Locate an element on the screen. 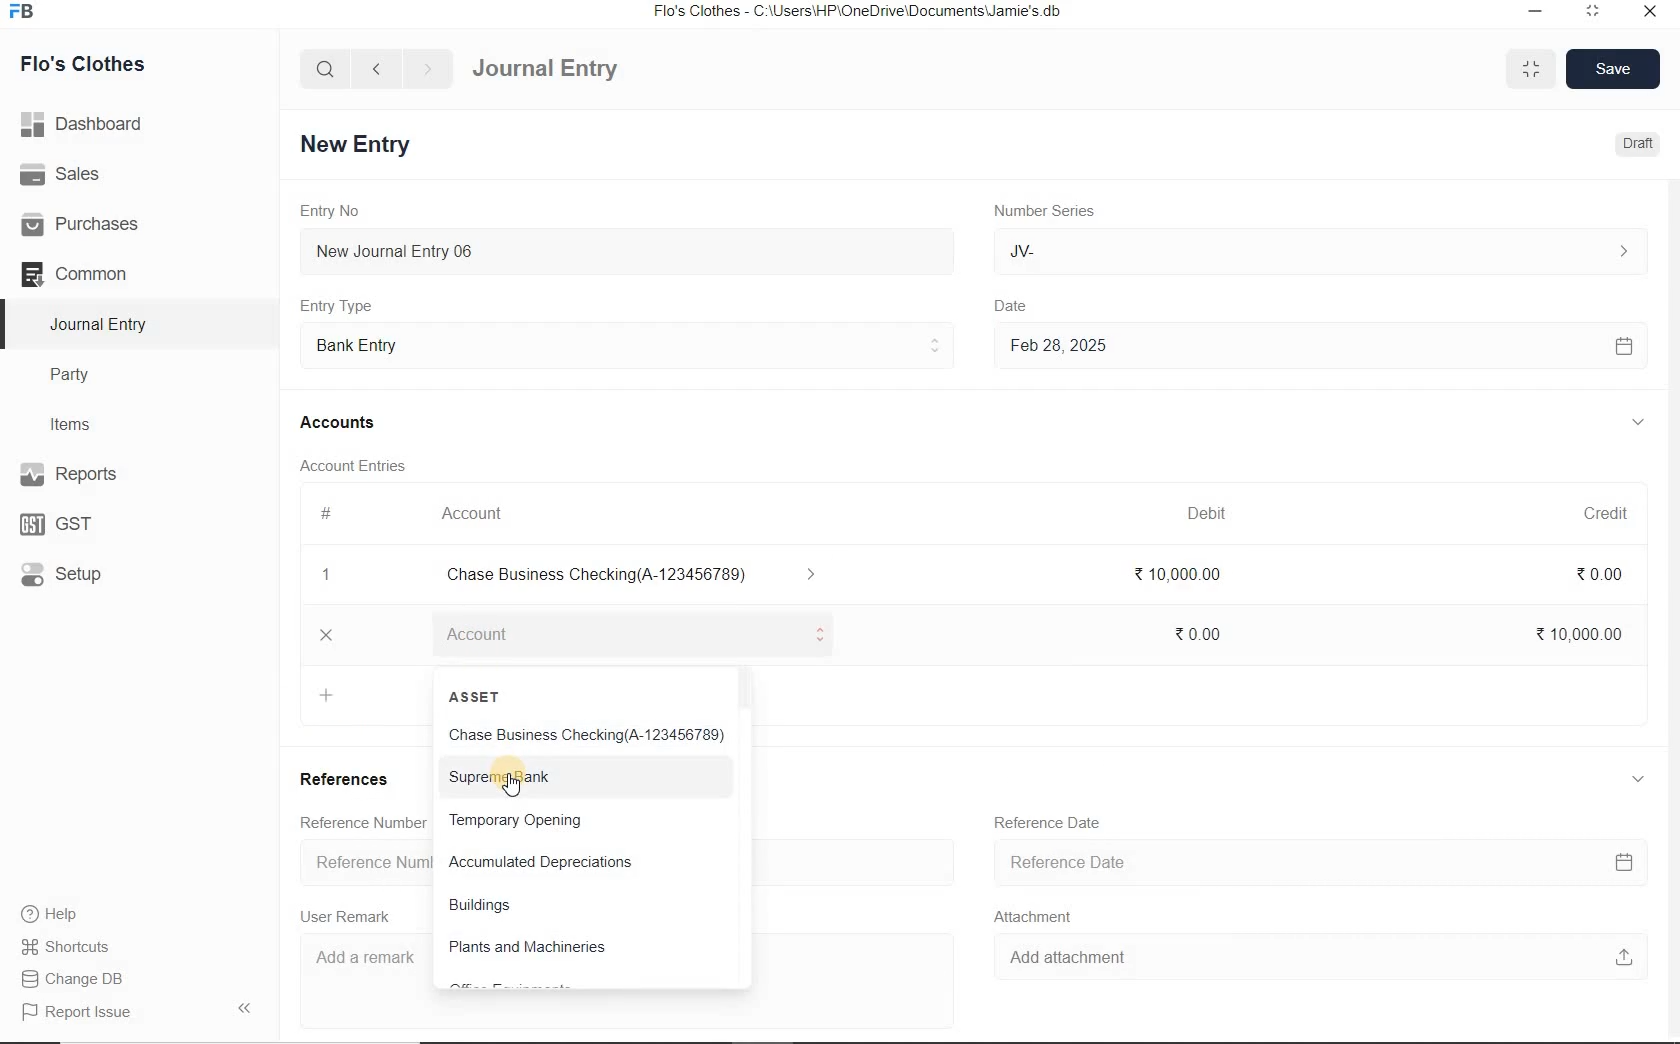 Image resolution: width=1680 pixels, height=1044 pixels. collapse is located at coordinates (1634, 776).